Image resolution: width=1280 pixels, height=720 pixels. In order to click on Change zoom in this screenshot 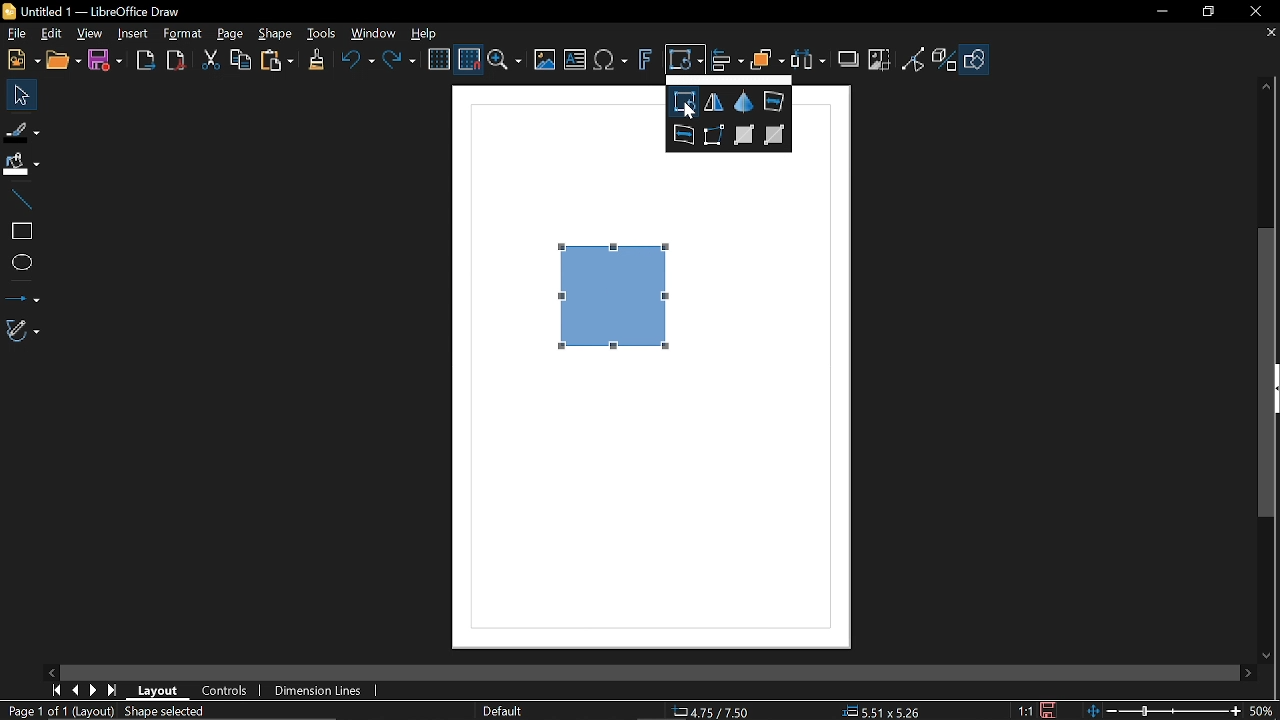, I will do `click(1162, 711)`.